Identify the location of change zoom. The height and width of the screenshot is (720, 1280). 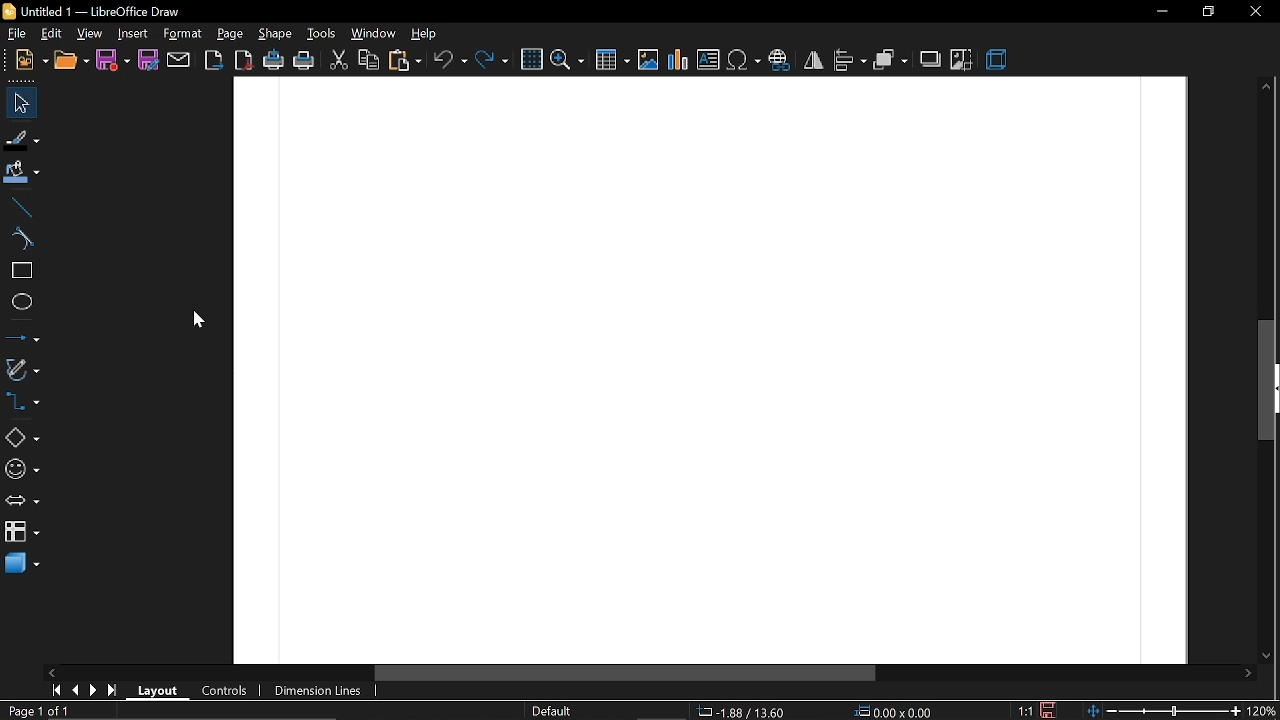
(1165, 712).